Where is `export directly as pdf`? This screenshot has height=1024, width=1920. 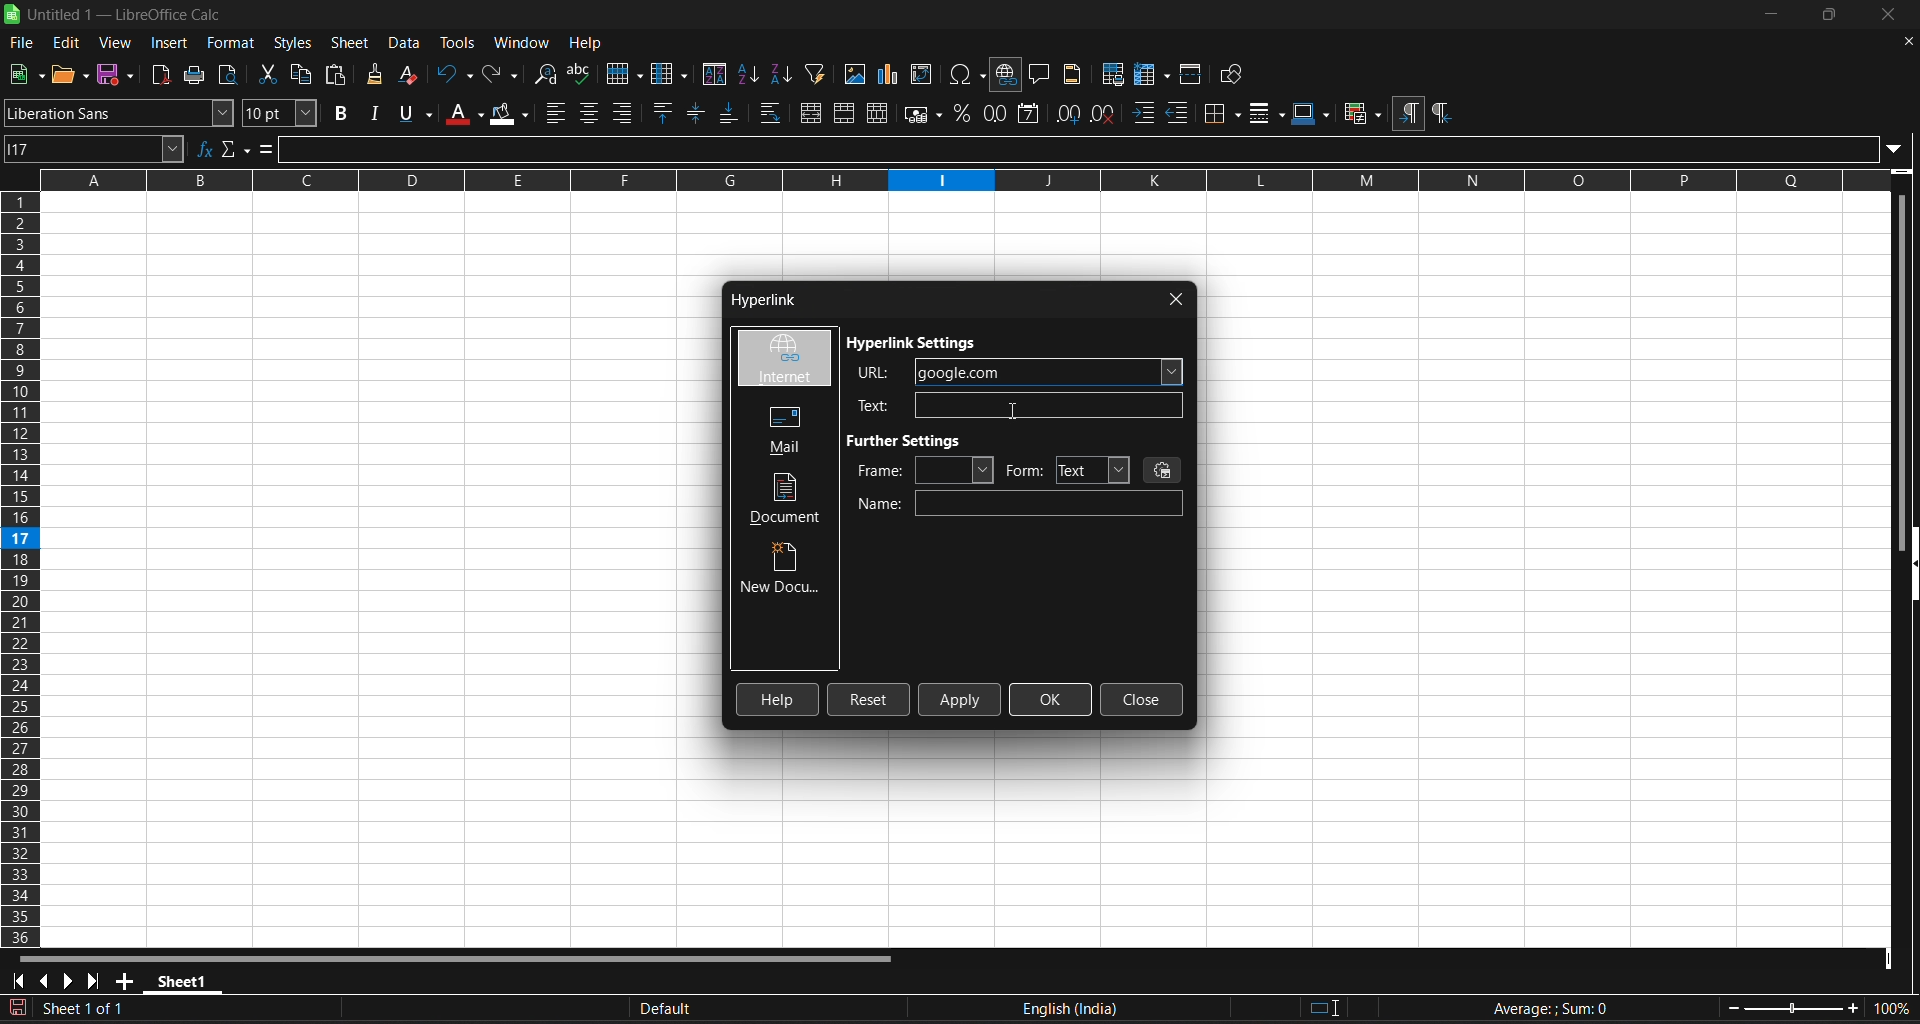
export directly as pdf is located at coordinates (163, 74).